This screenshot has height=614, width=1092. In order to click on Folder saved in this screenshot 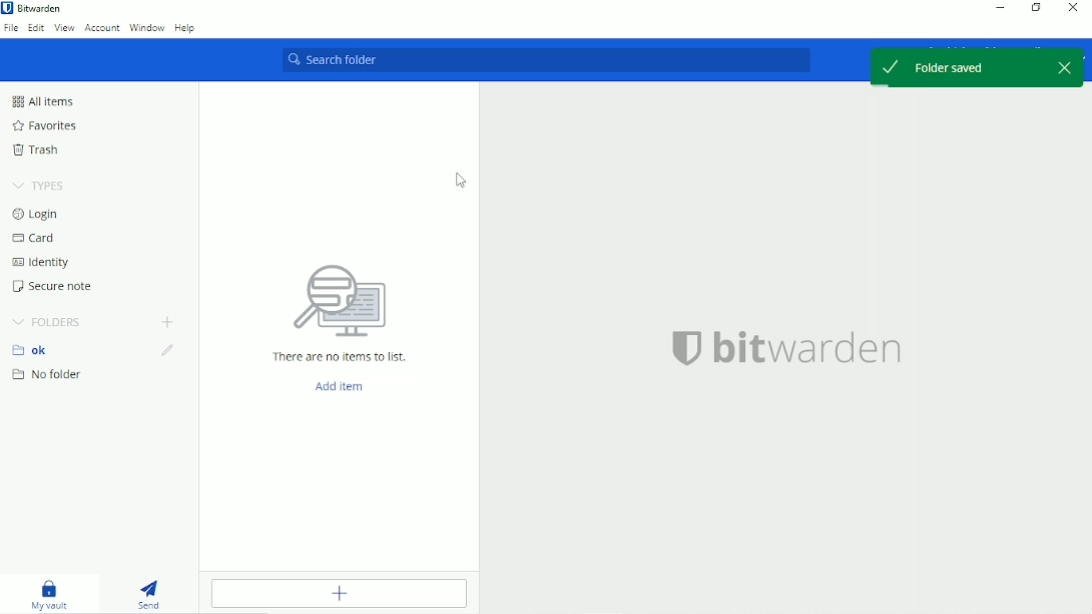, I will do `click(953, 67)`.